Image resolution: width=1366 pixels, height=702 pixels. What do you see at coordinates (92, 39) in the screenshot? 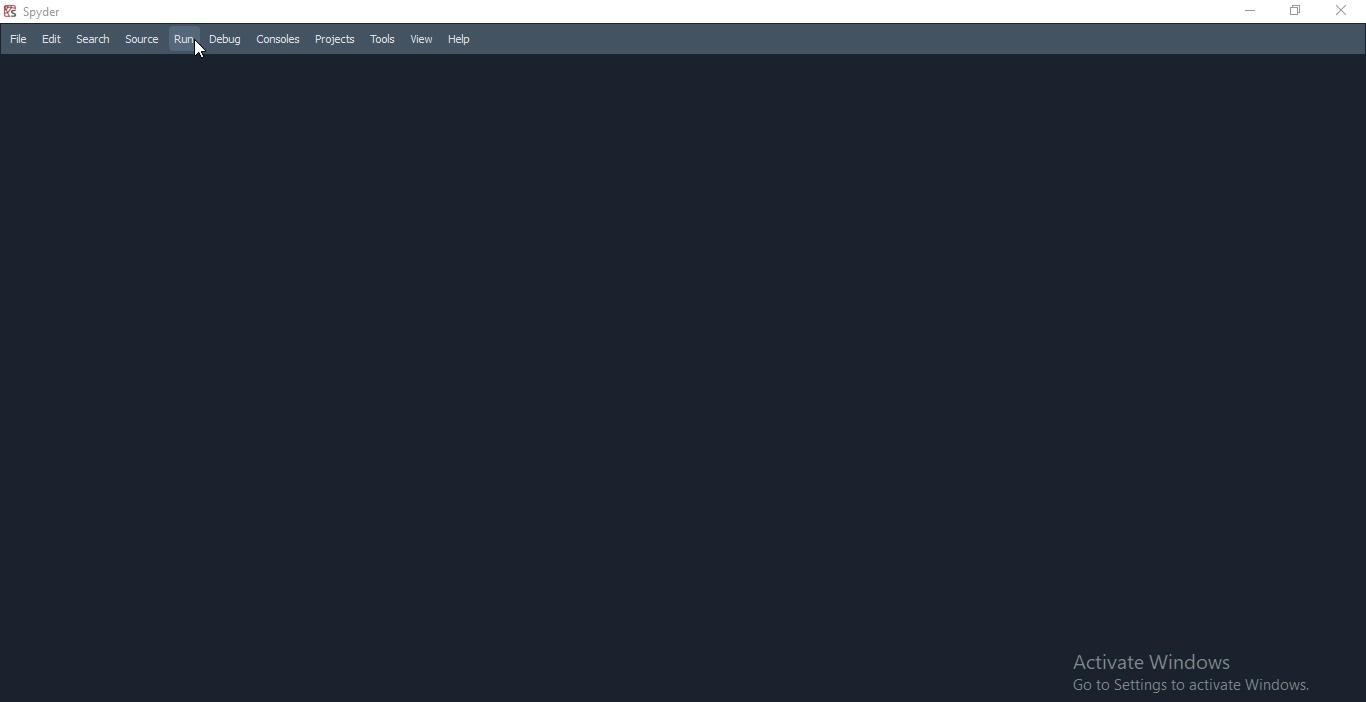
I see `Search` at bounding box center [92, 39].